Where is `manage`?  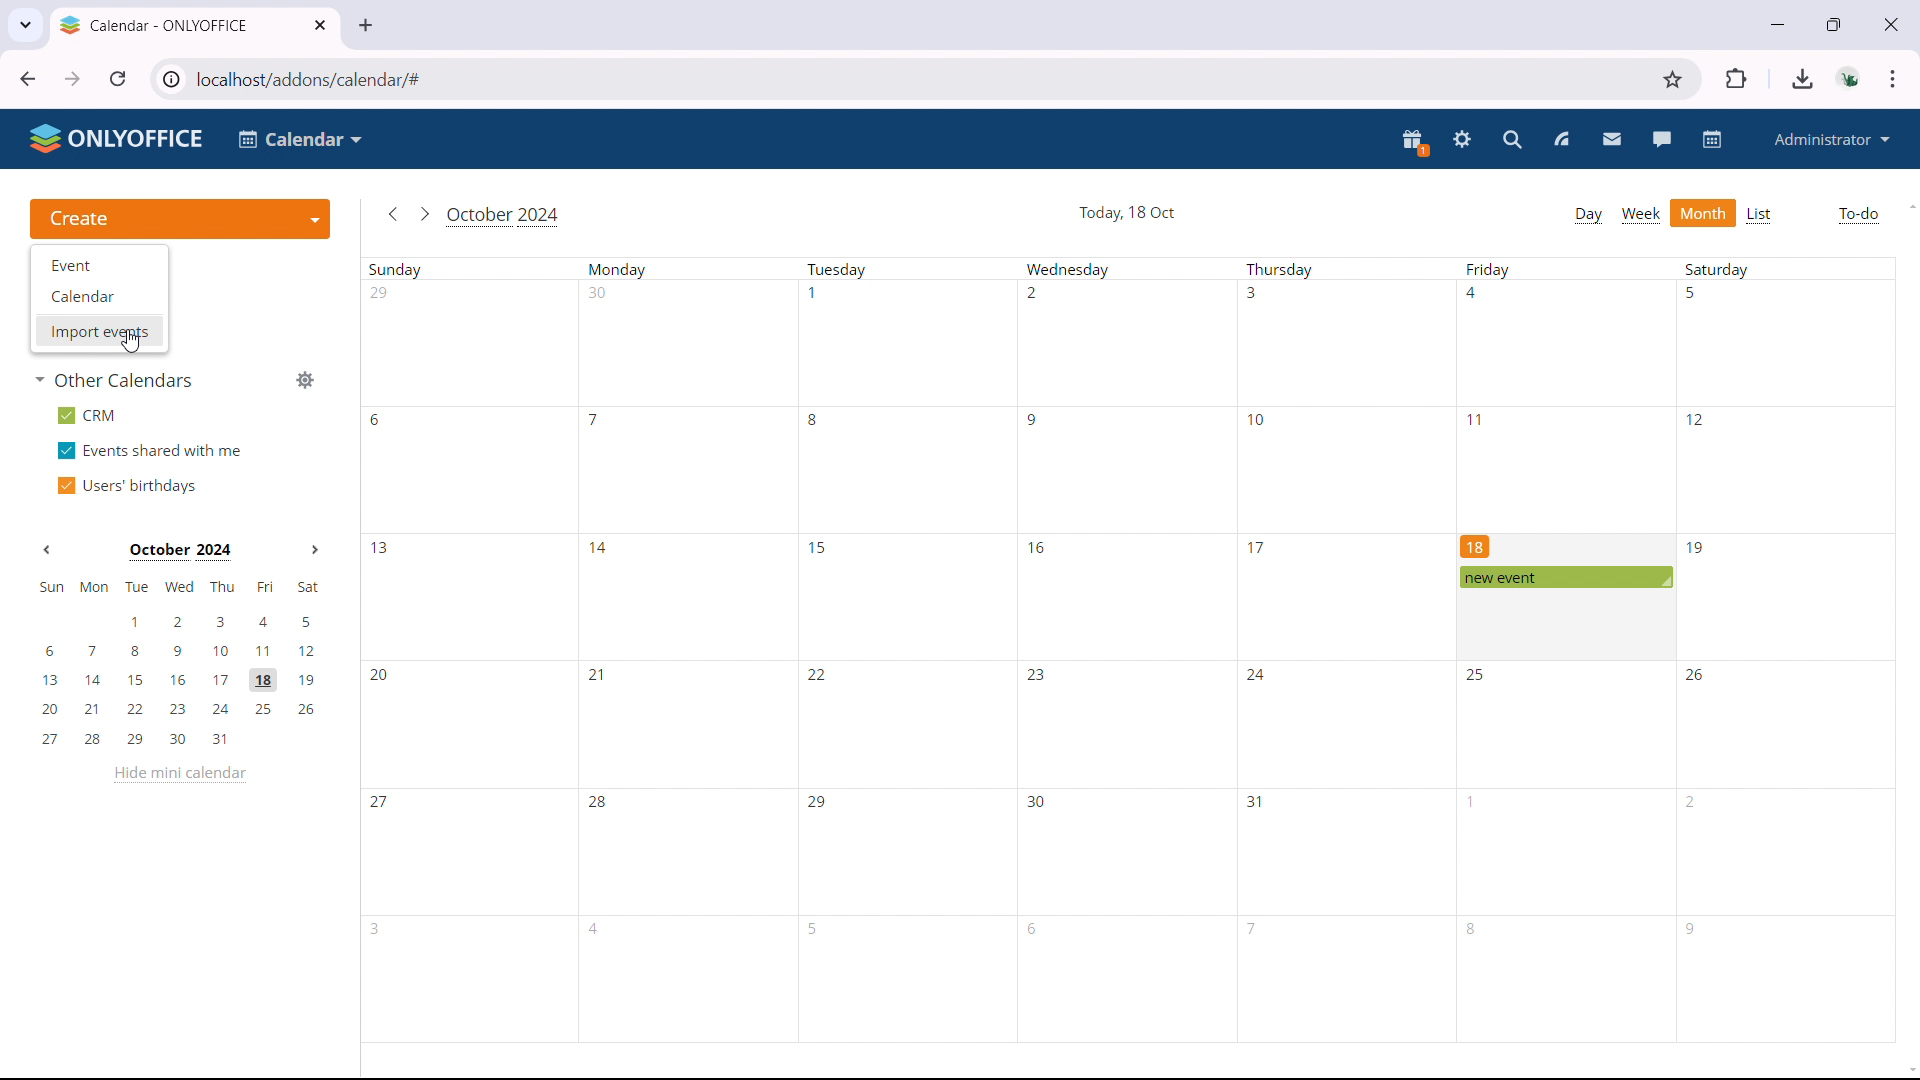 manage is located at coordinates (304, 381).